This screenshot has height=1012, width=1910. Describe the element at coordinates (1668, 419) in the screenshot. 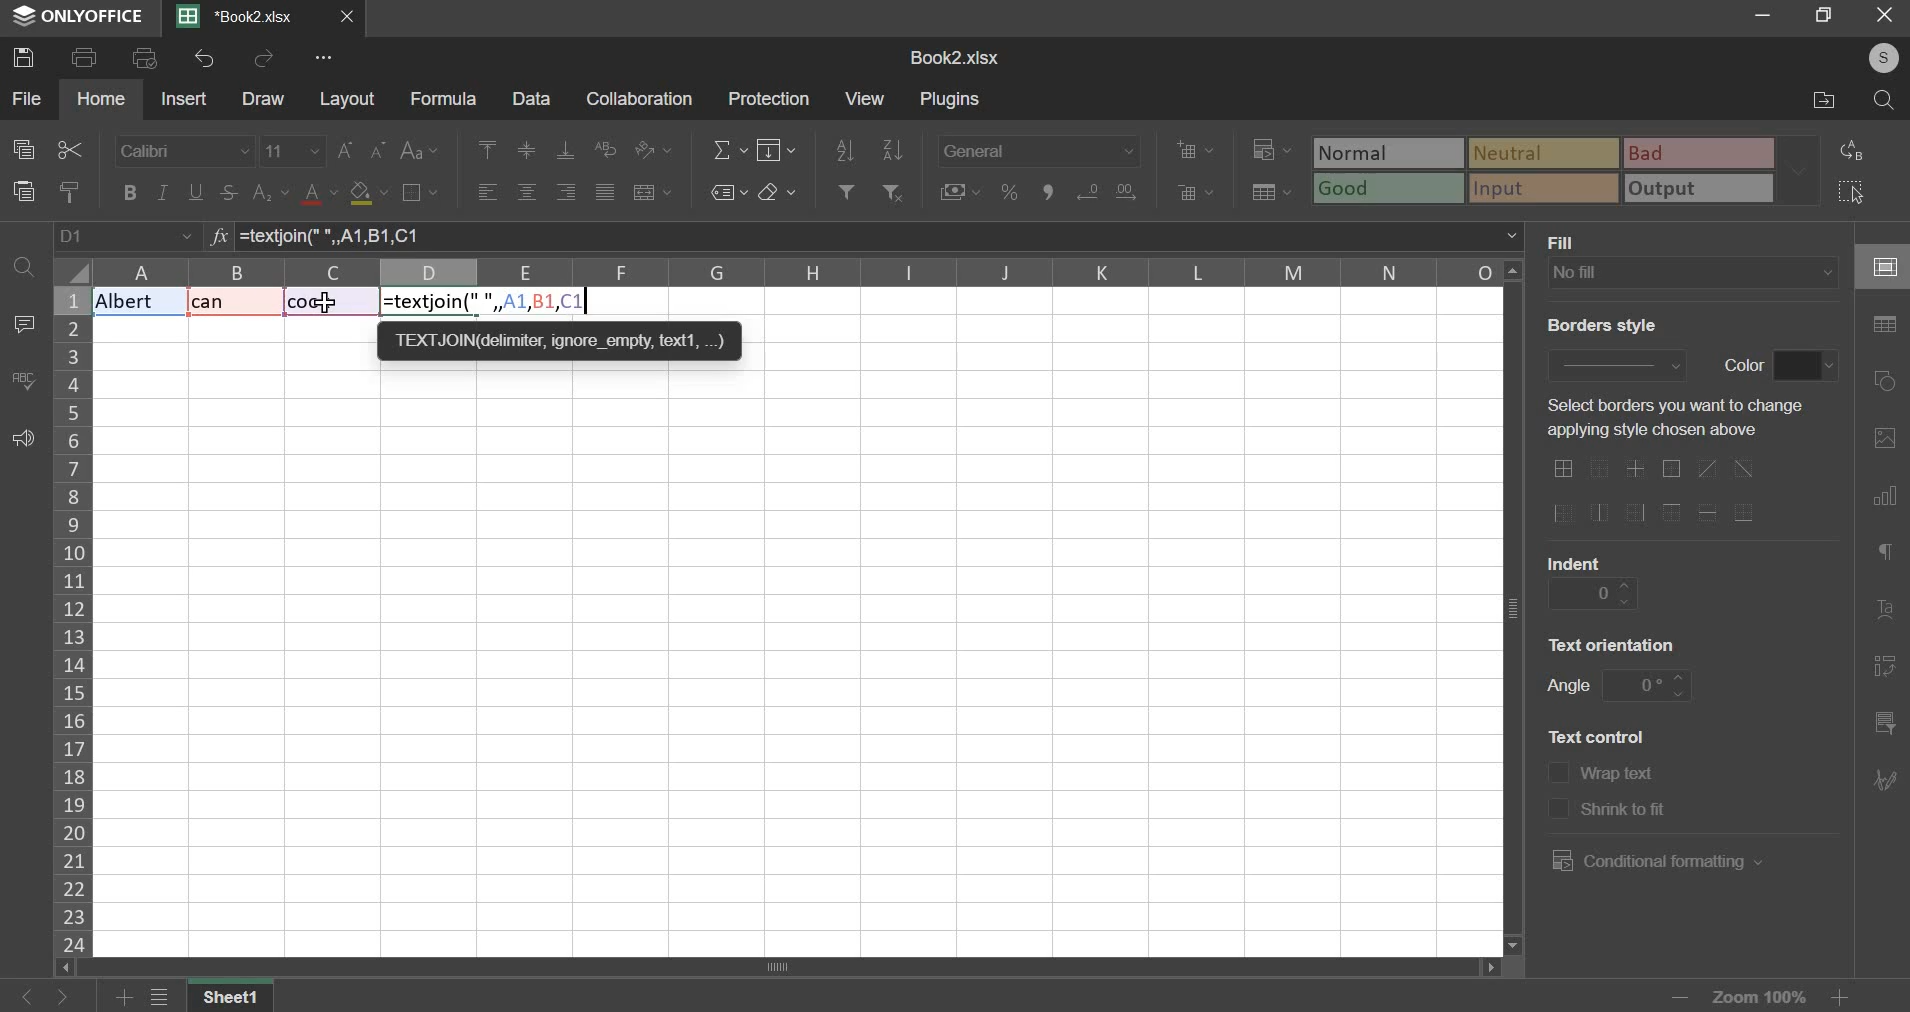

I see `text` at that location.